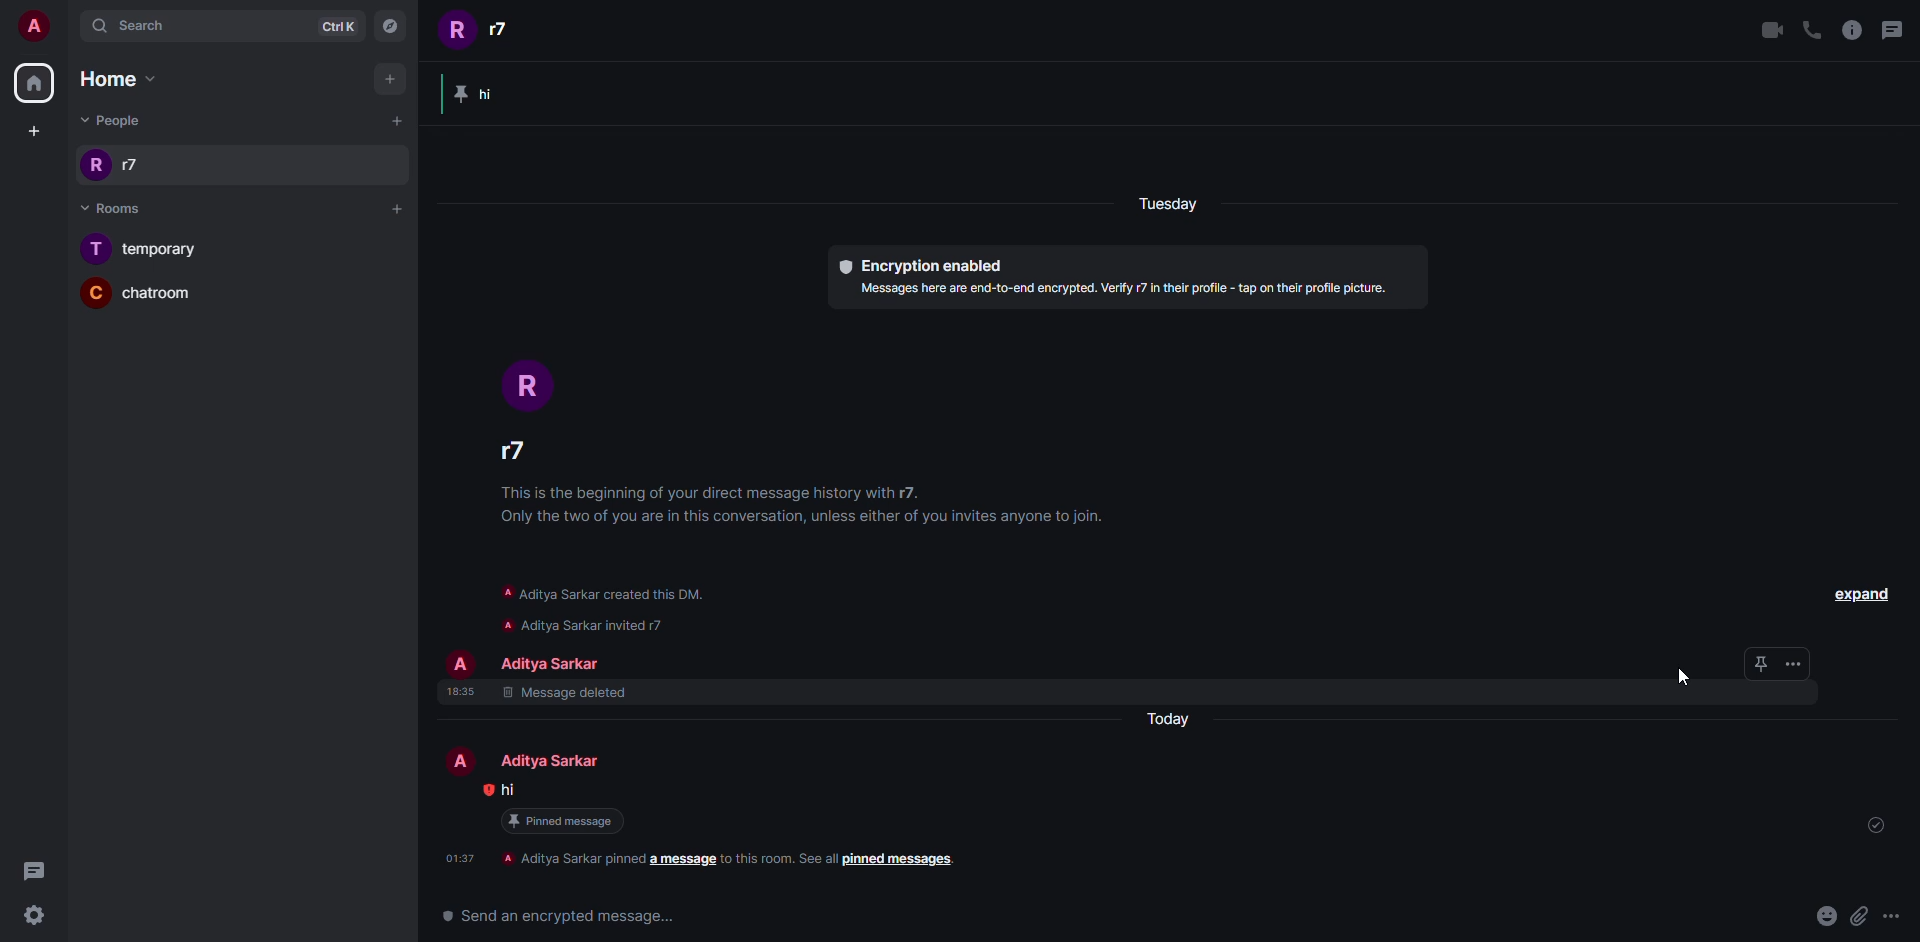  Describe the element at coordinates (1854, 30) in the screenshot. I see `info` at that location.